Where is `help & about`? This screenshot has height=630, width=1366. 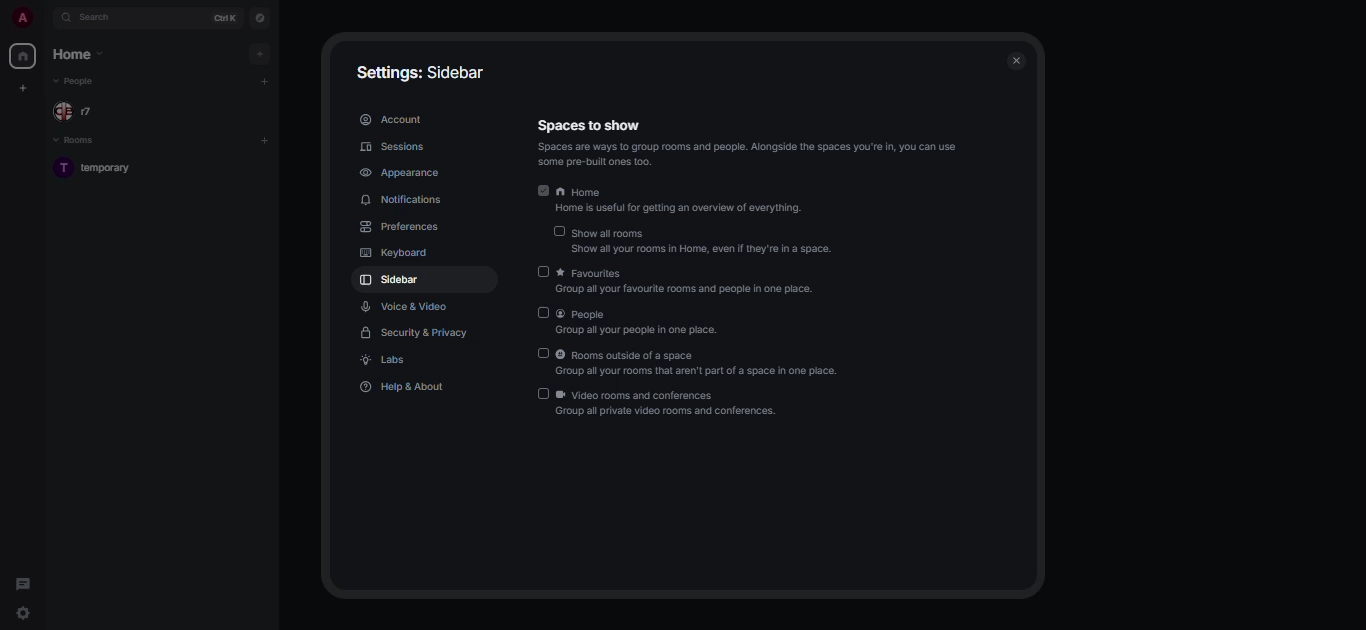 help & about is located at coordinates (404, 387).